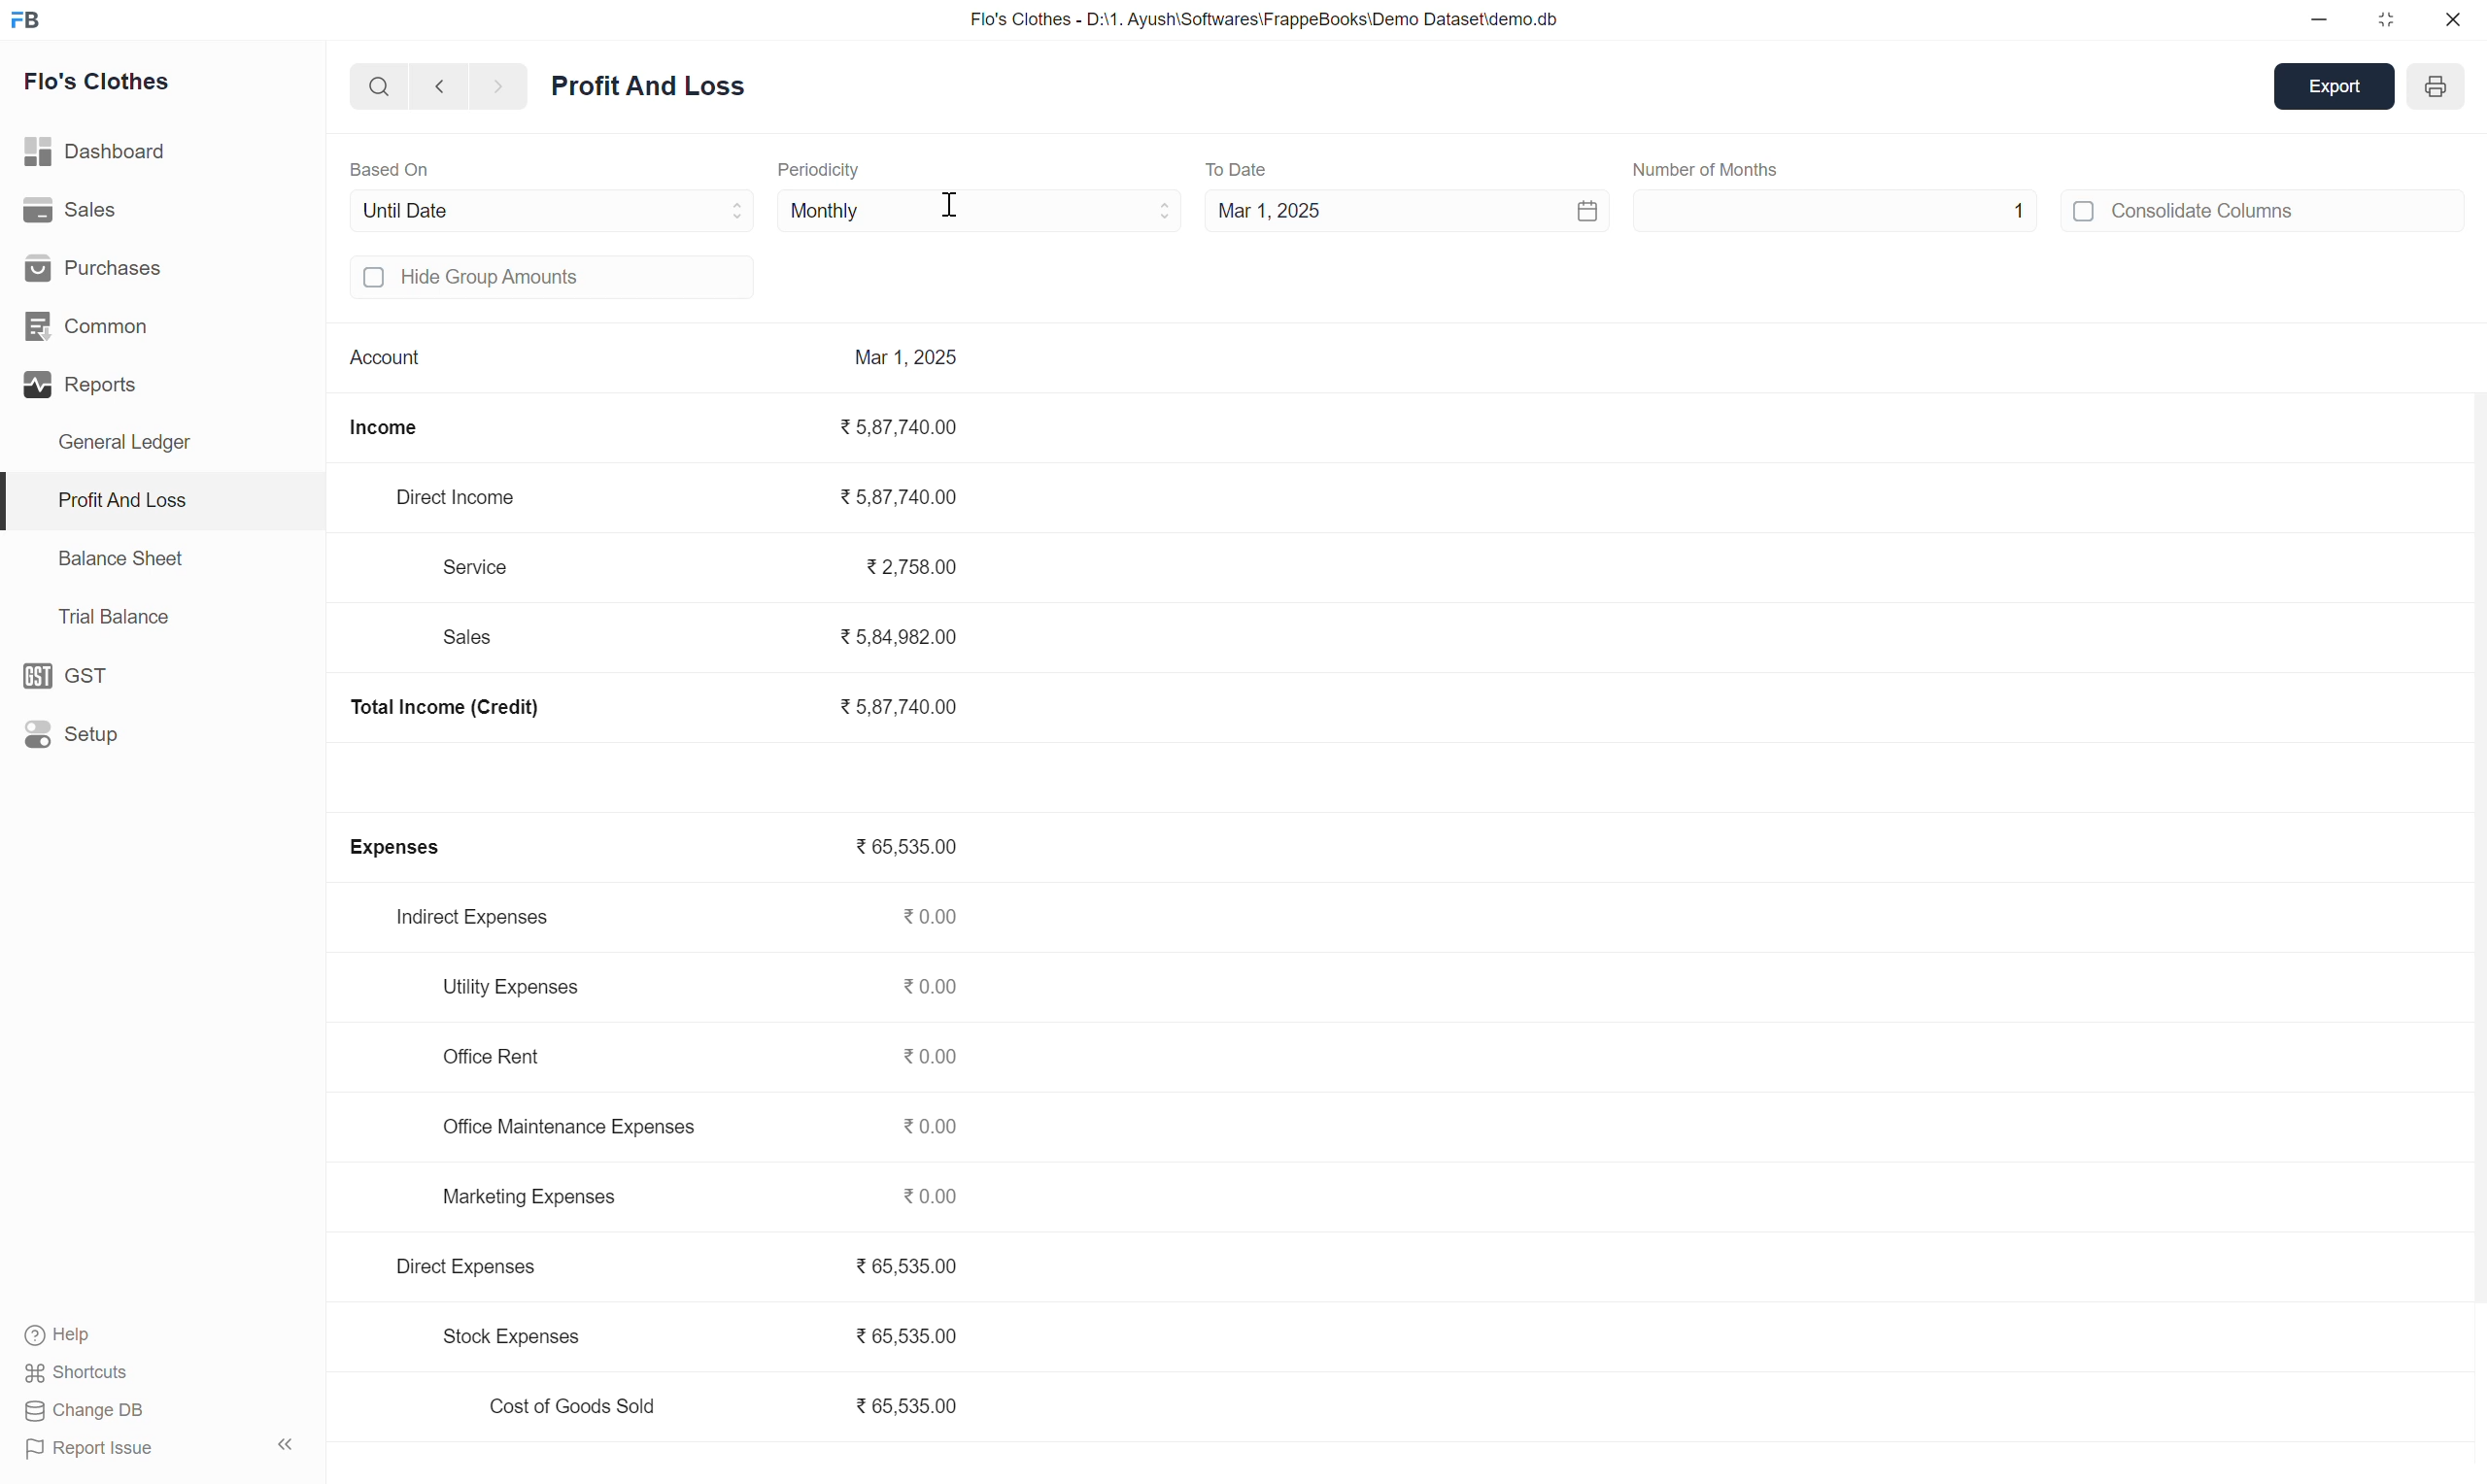 The height and width of the screenshot is (1484, 2487). I want to click on General Ledger, so click(145, 449).